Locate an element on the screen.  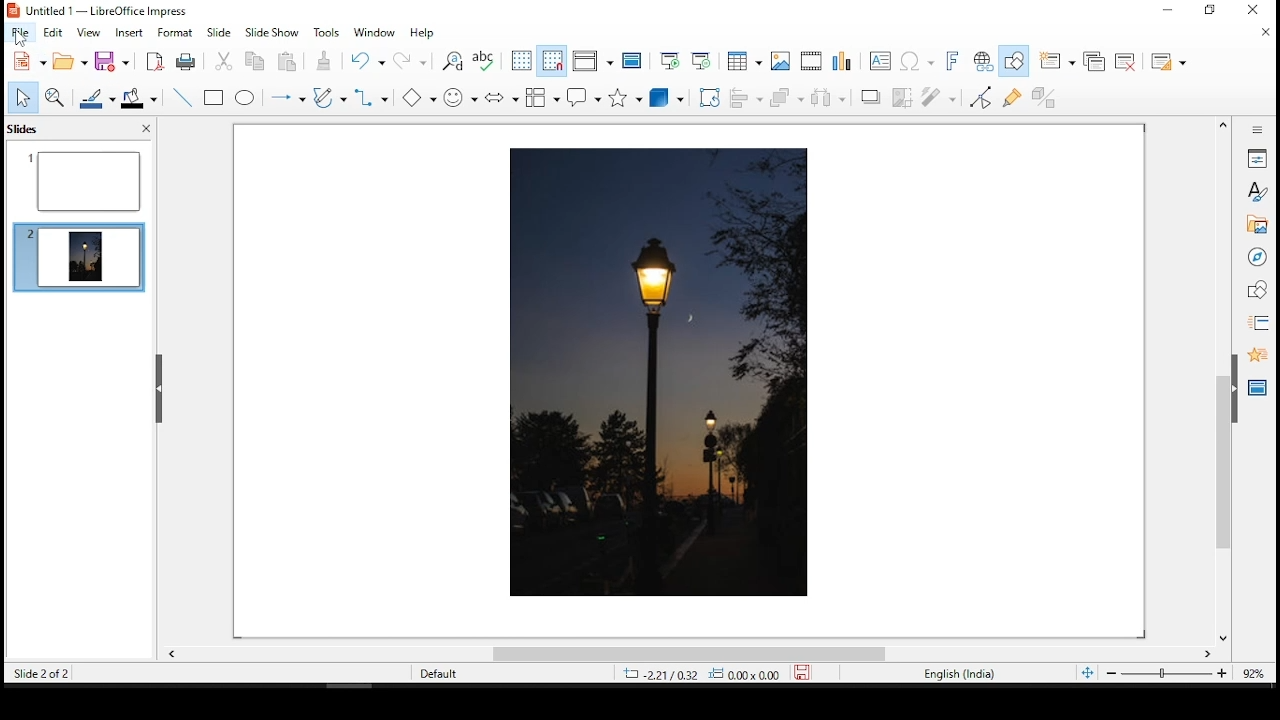
text box is located at coordinates (879, 62).